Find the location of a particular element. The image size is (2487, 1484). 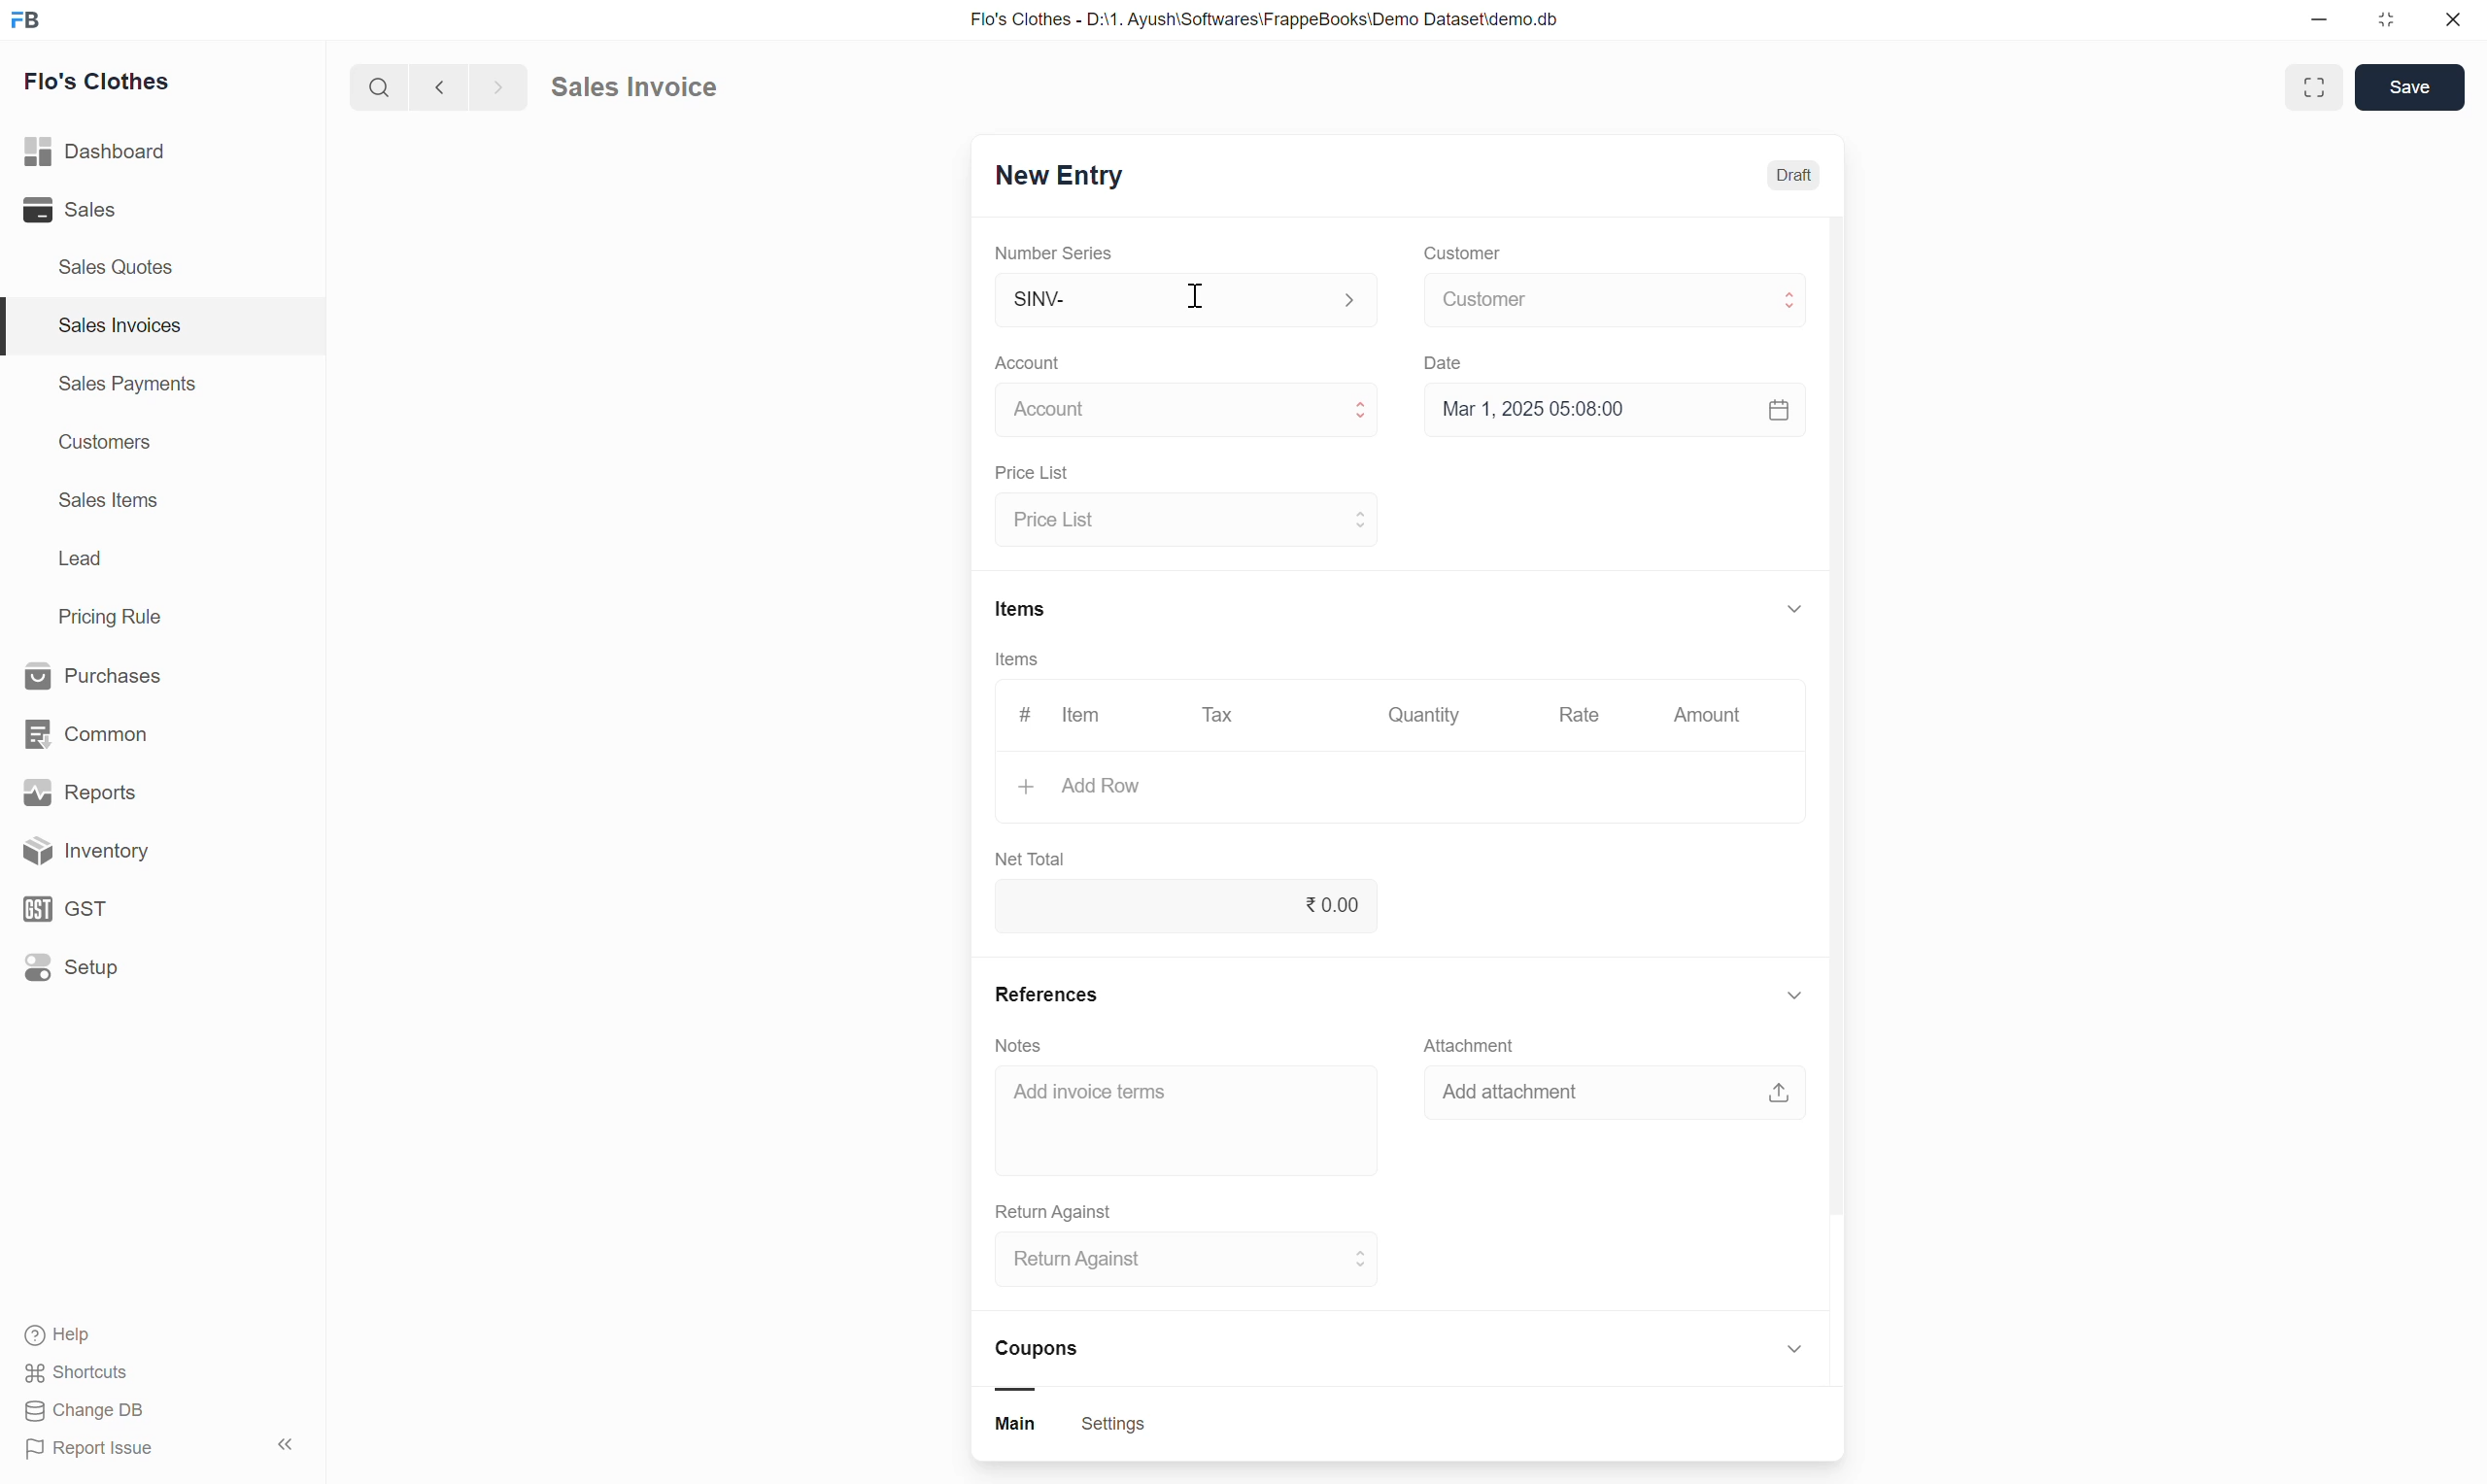

show or hide references  is located at coordinates (1794, 998).